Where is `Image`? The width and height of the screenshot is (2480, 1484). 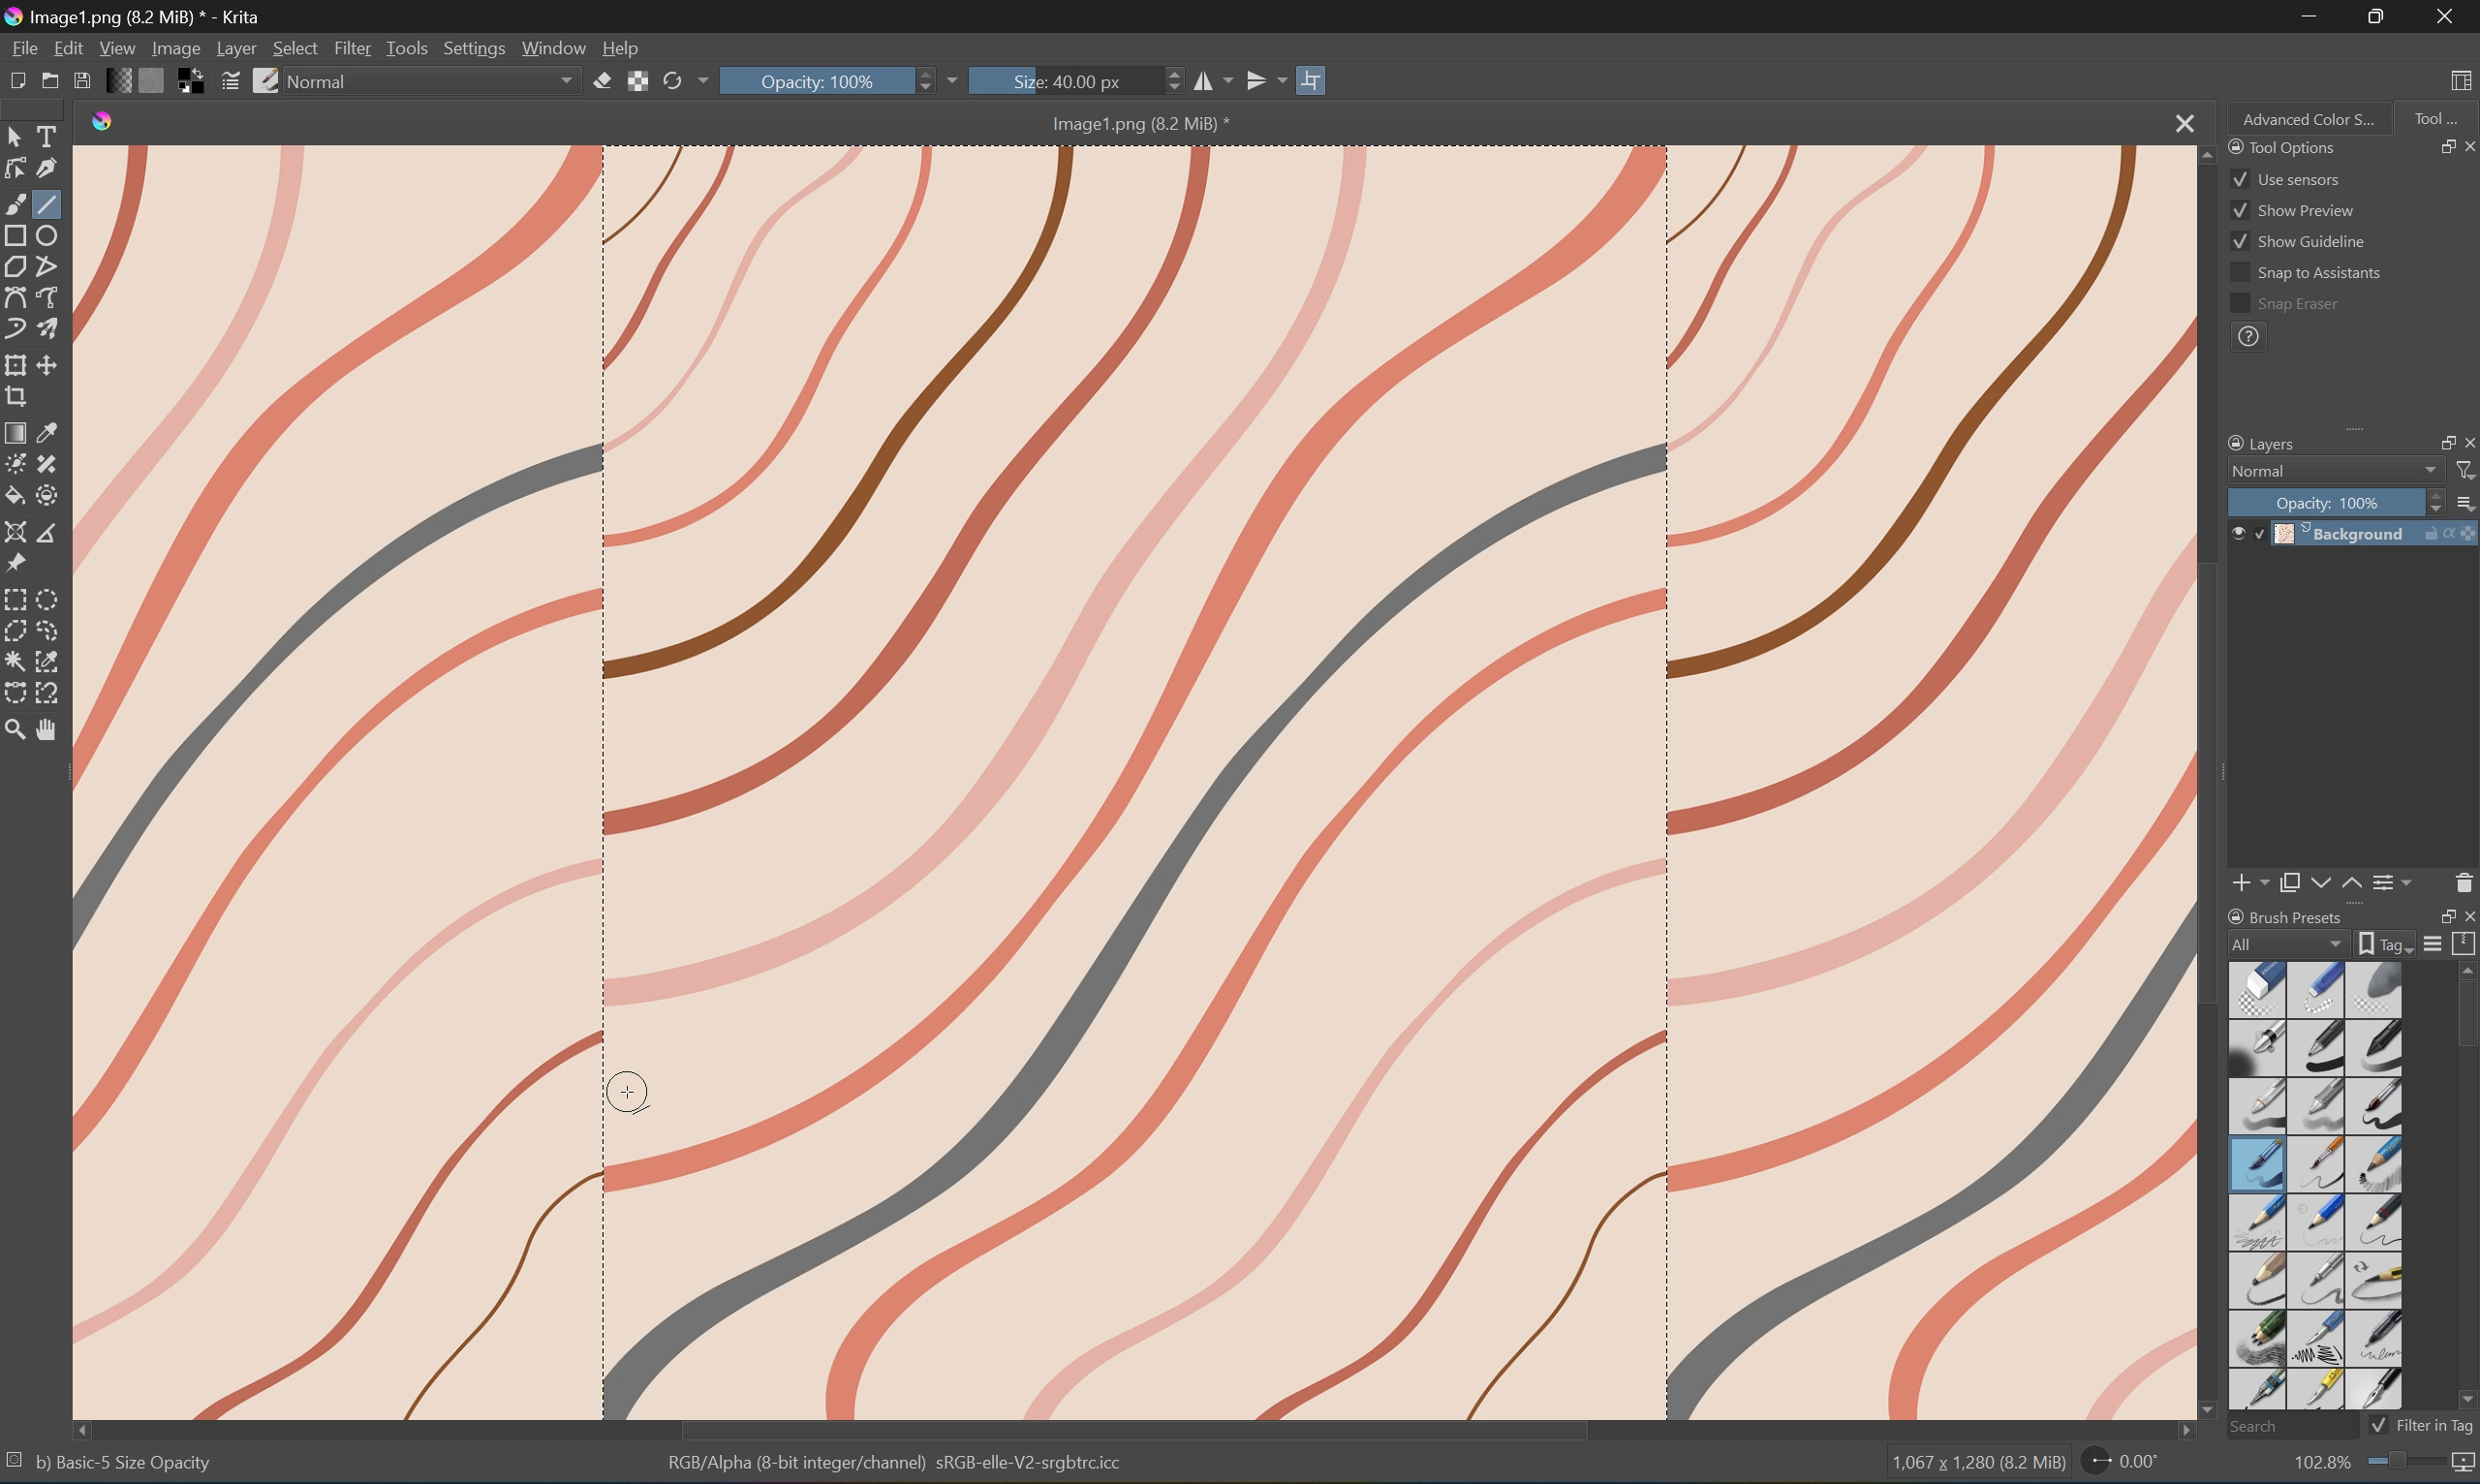 Image is located at coordinates (1135, 783).